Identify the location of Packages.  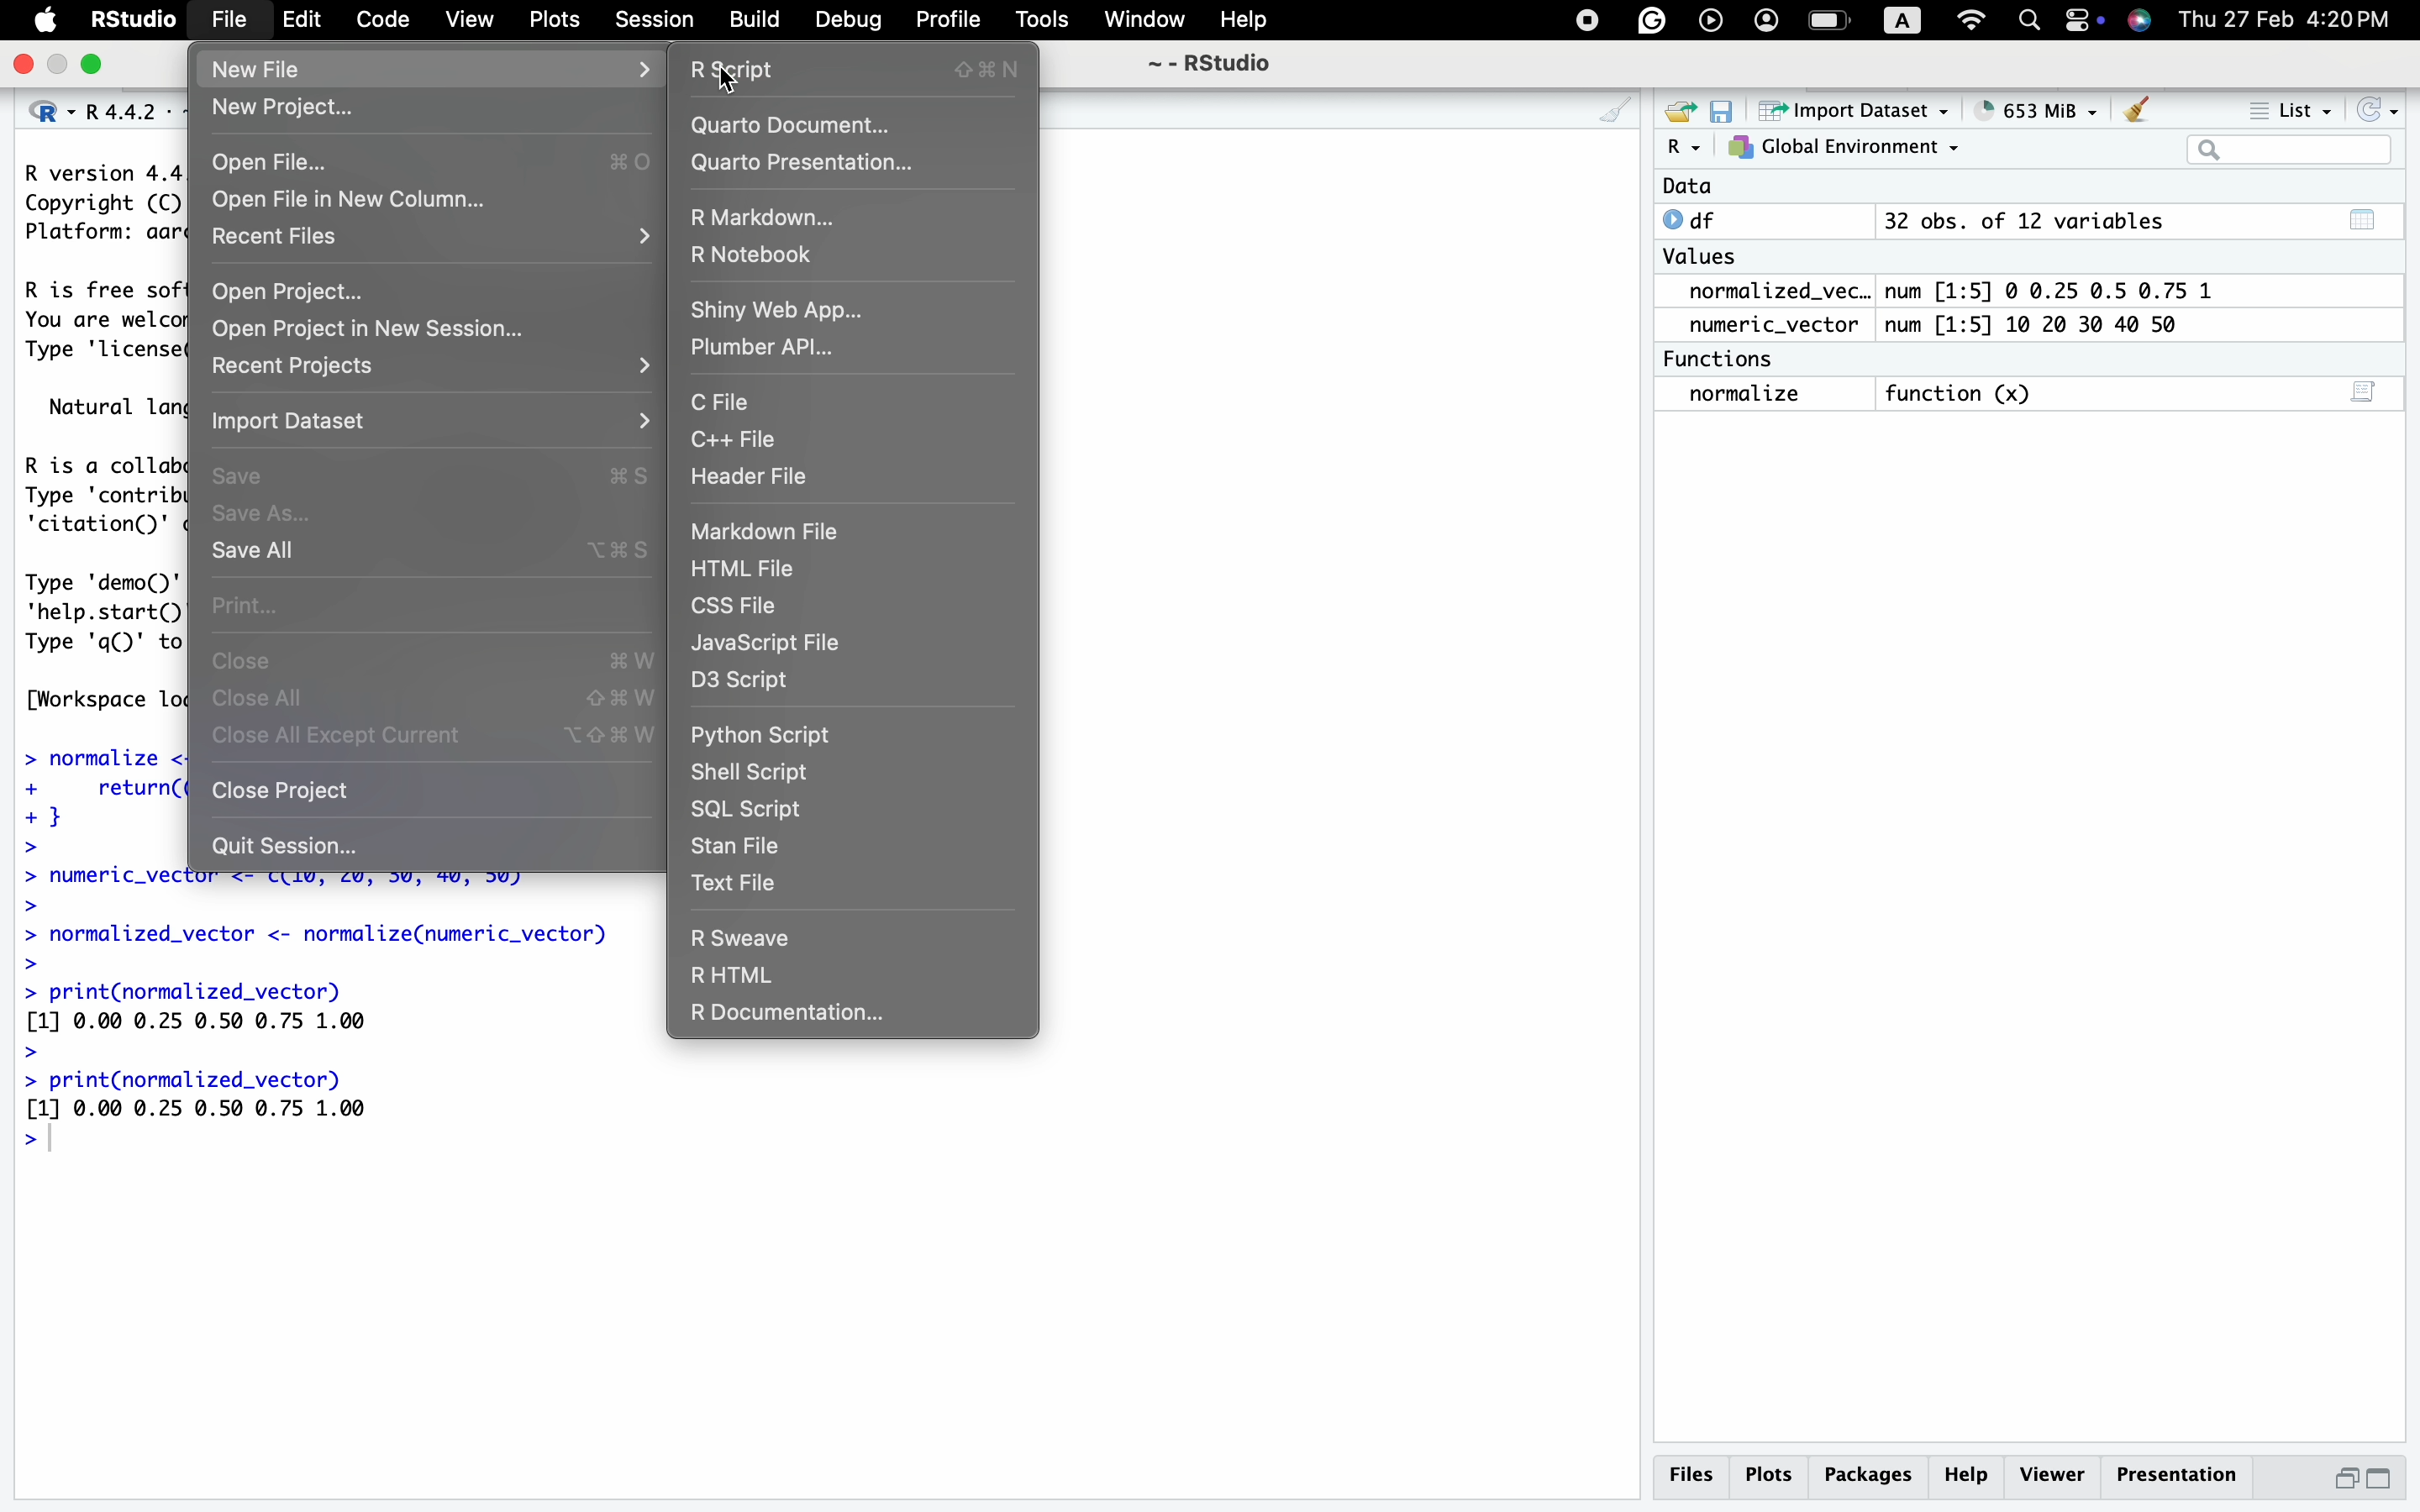
(1872, 1474).